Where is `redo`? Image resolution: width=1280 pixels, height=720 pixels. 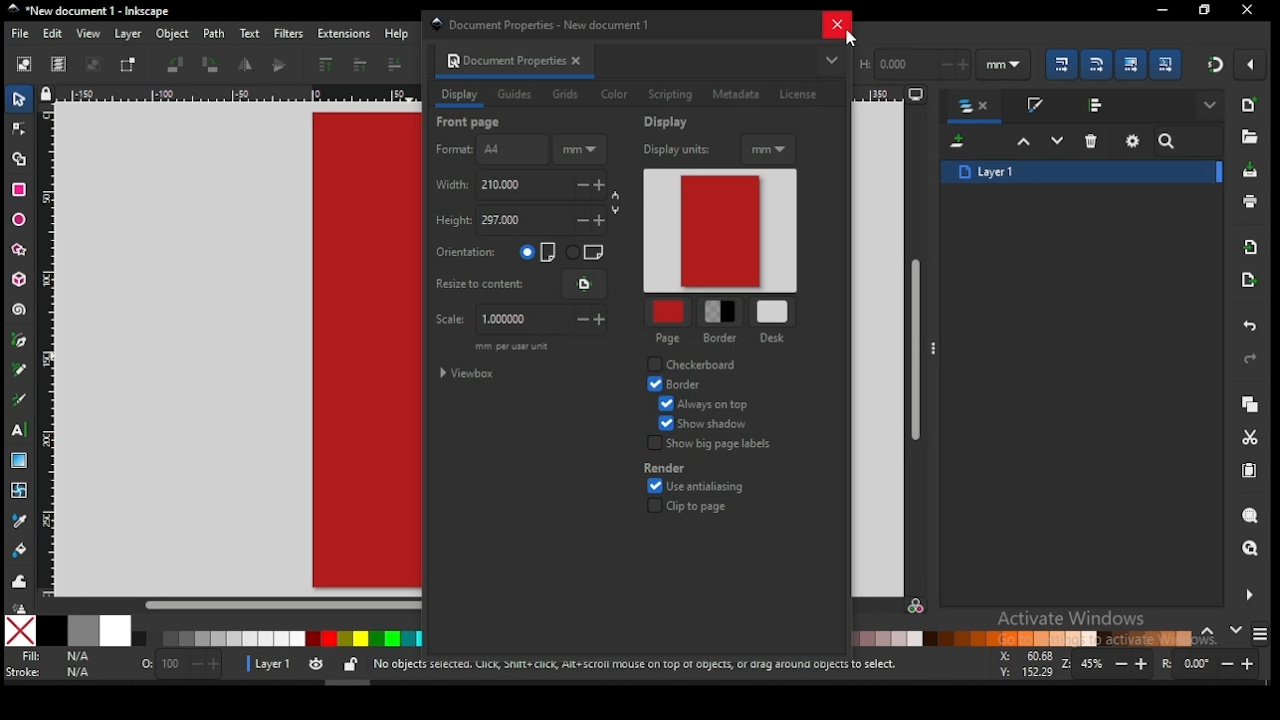
redo is located at coordinates (1248, 360).